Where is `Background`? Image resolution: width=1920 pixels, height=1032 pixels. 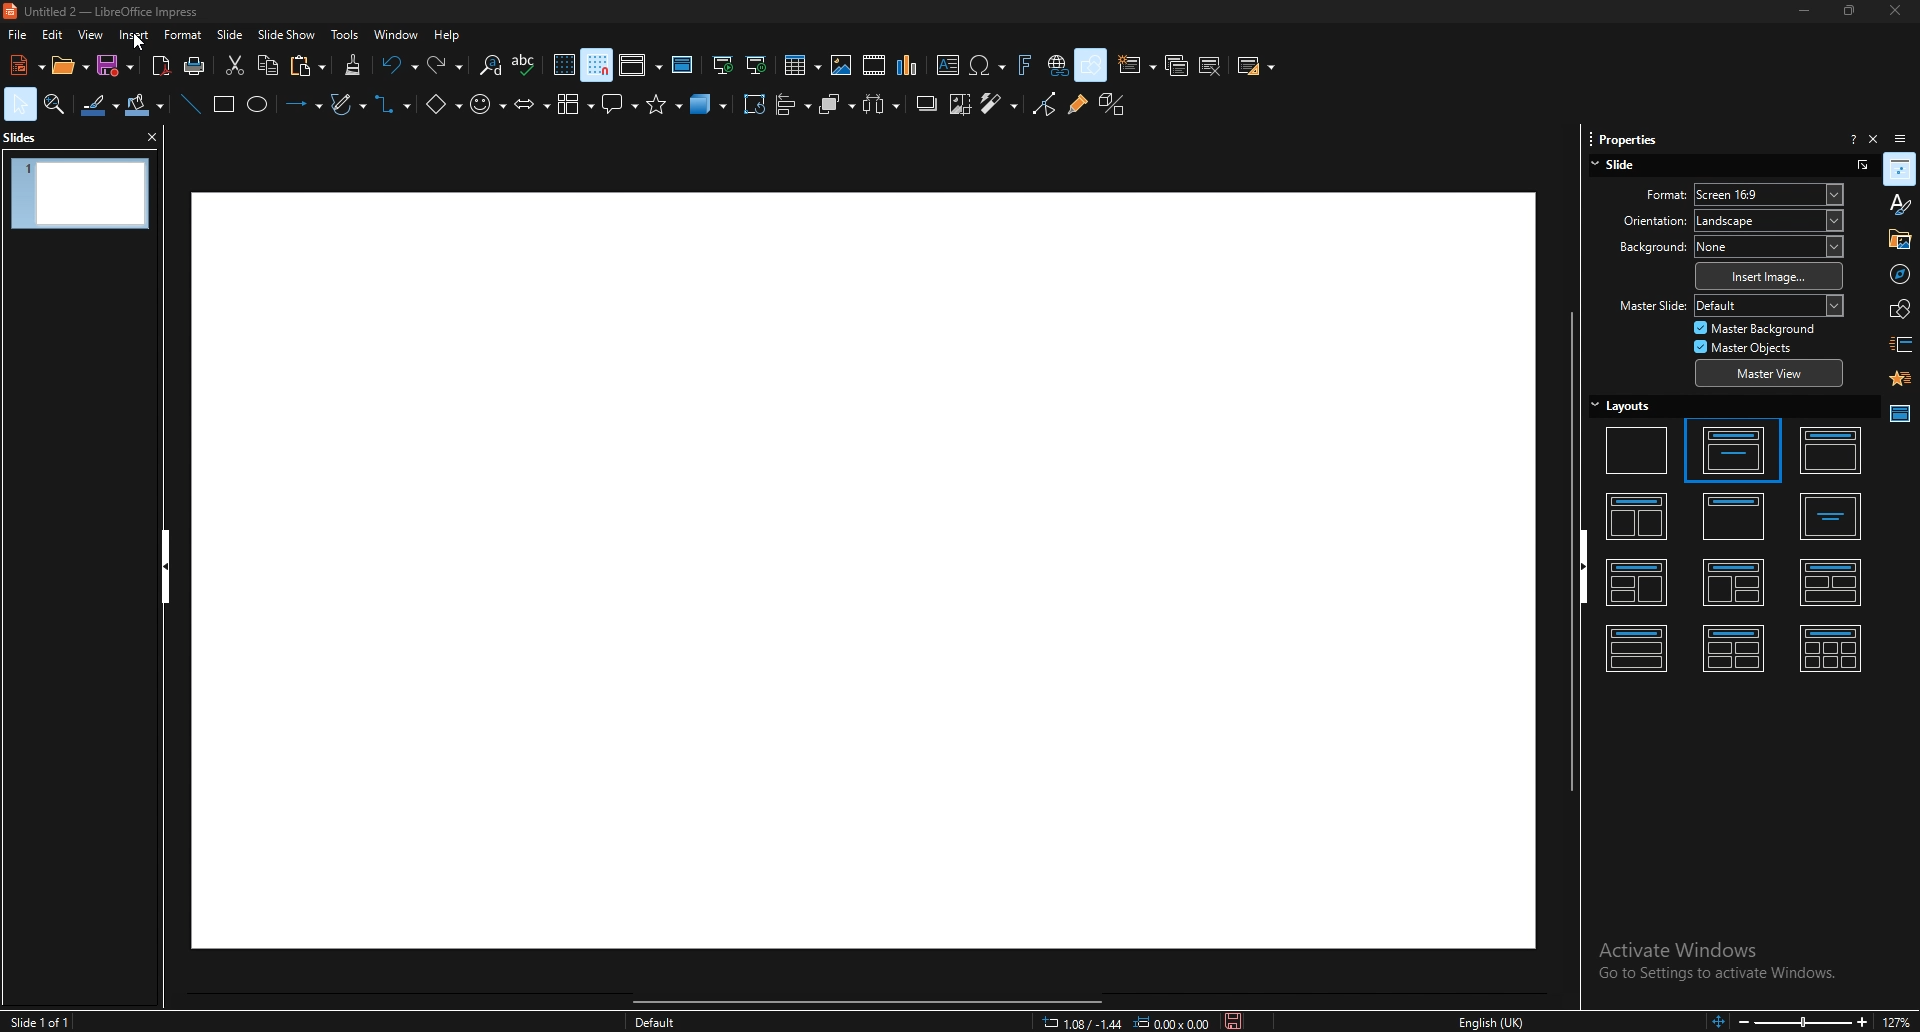 Background is located at coordinates (1643, 248).